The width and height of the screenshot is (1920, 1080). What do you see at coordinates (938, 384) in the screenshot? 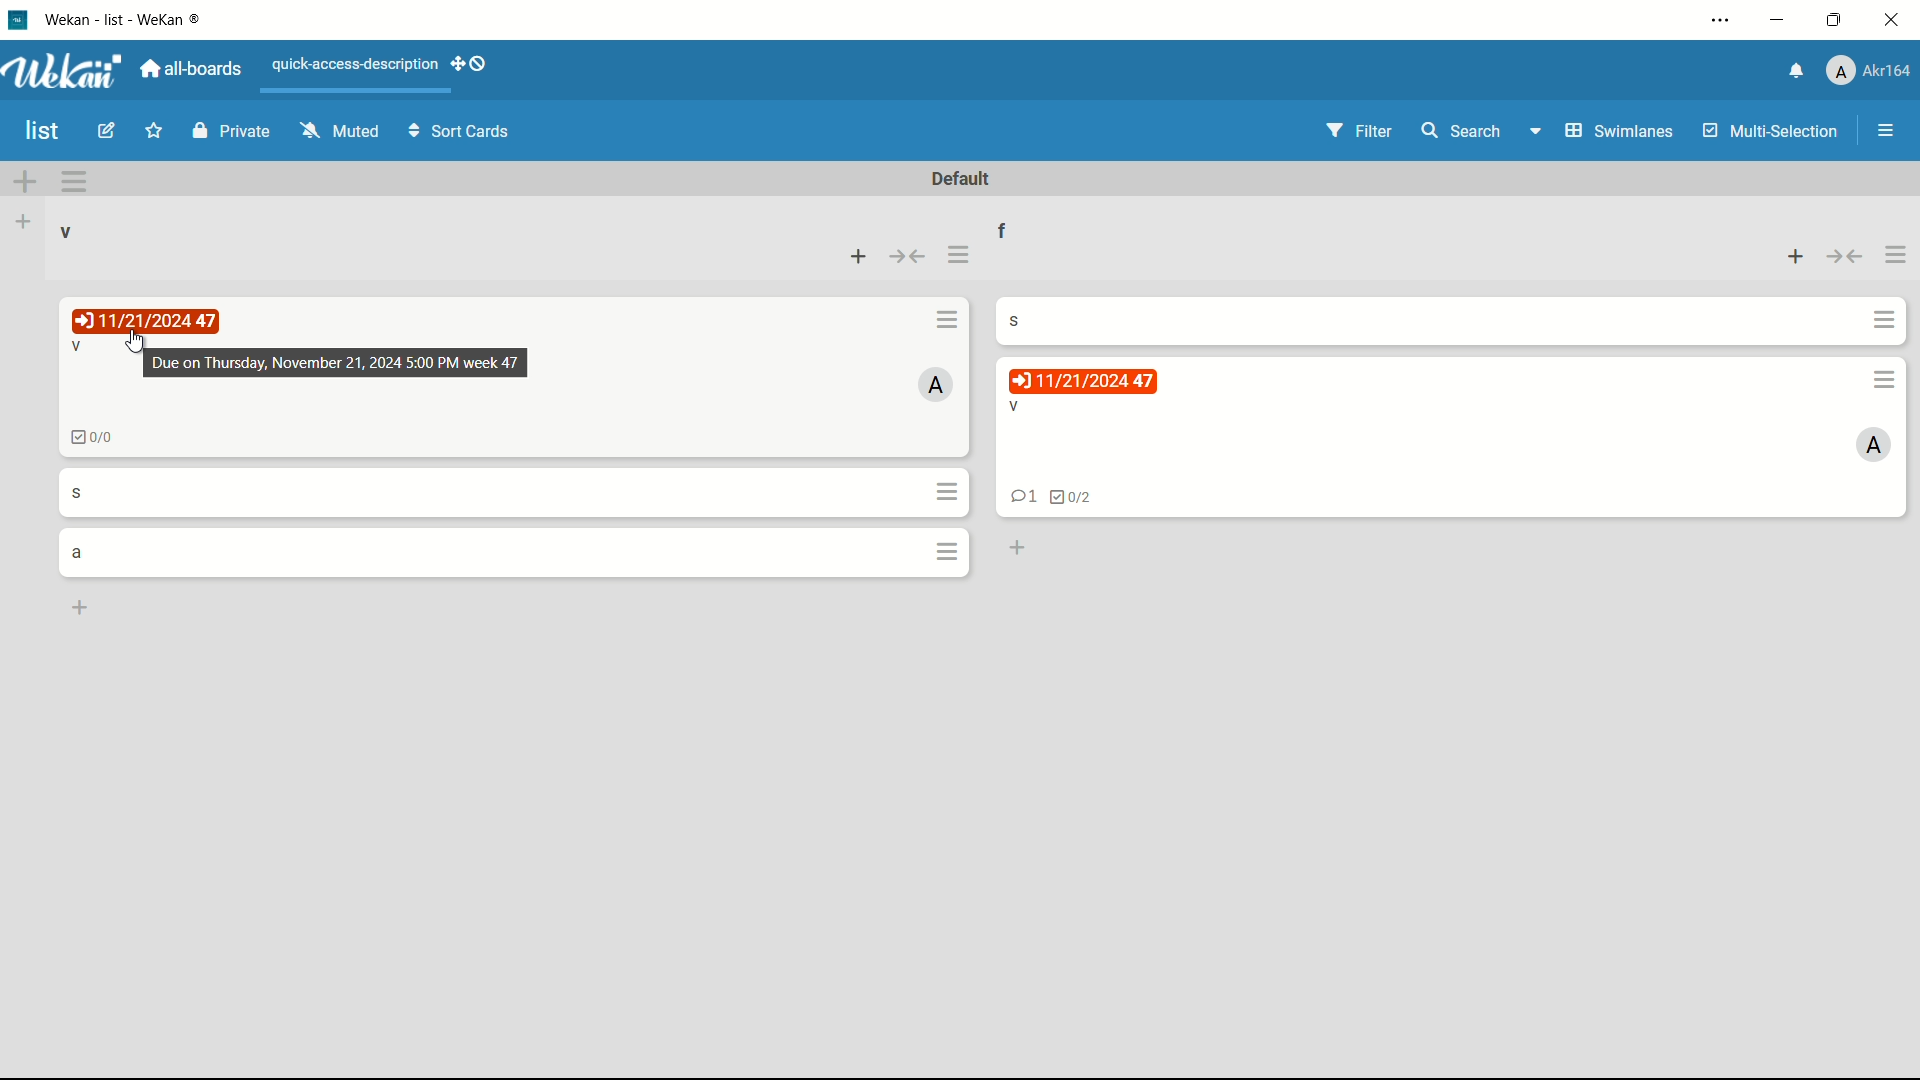
I see `admin` at bounding box center [938, 384].